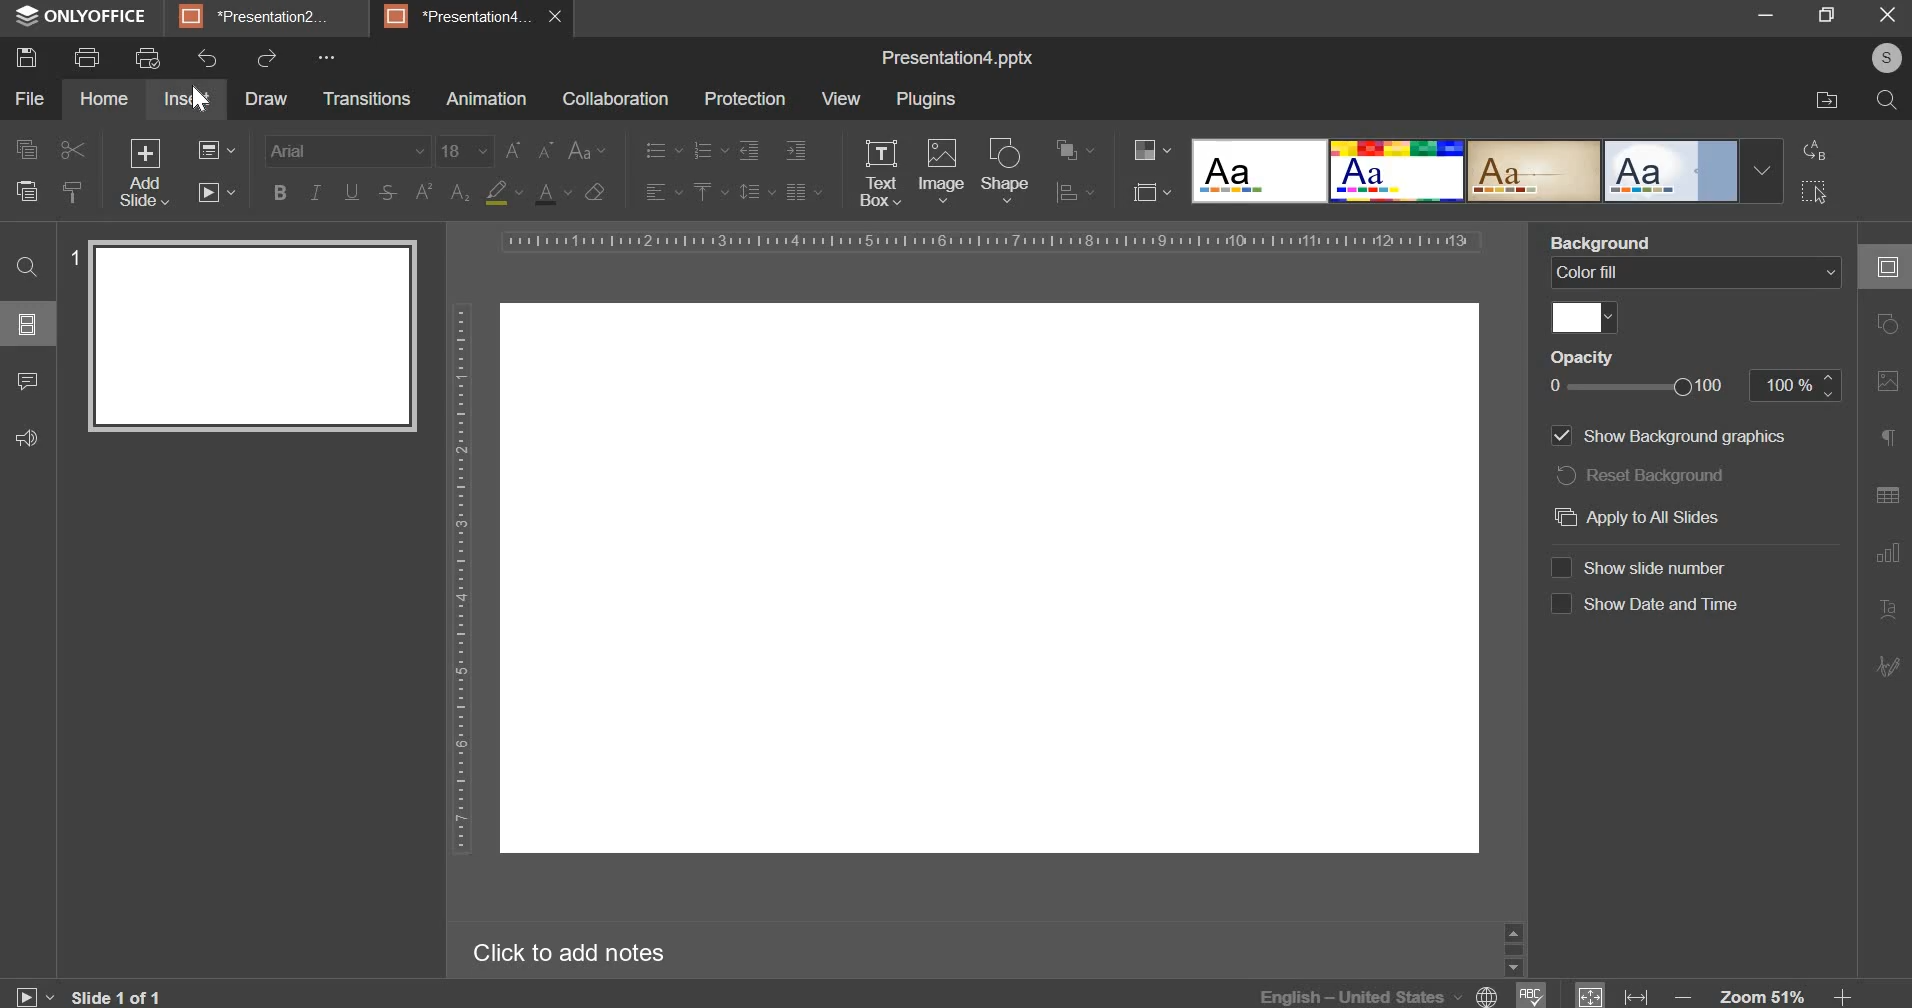  Describe the element at coordinates (942, 171) in the screenshot. I see `image` at that location.